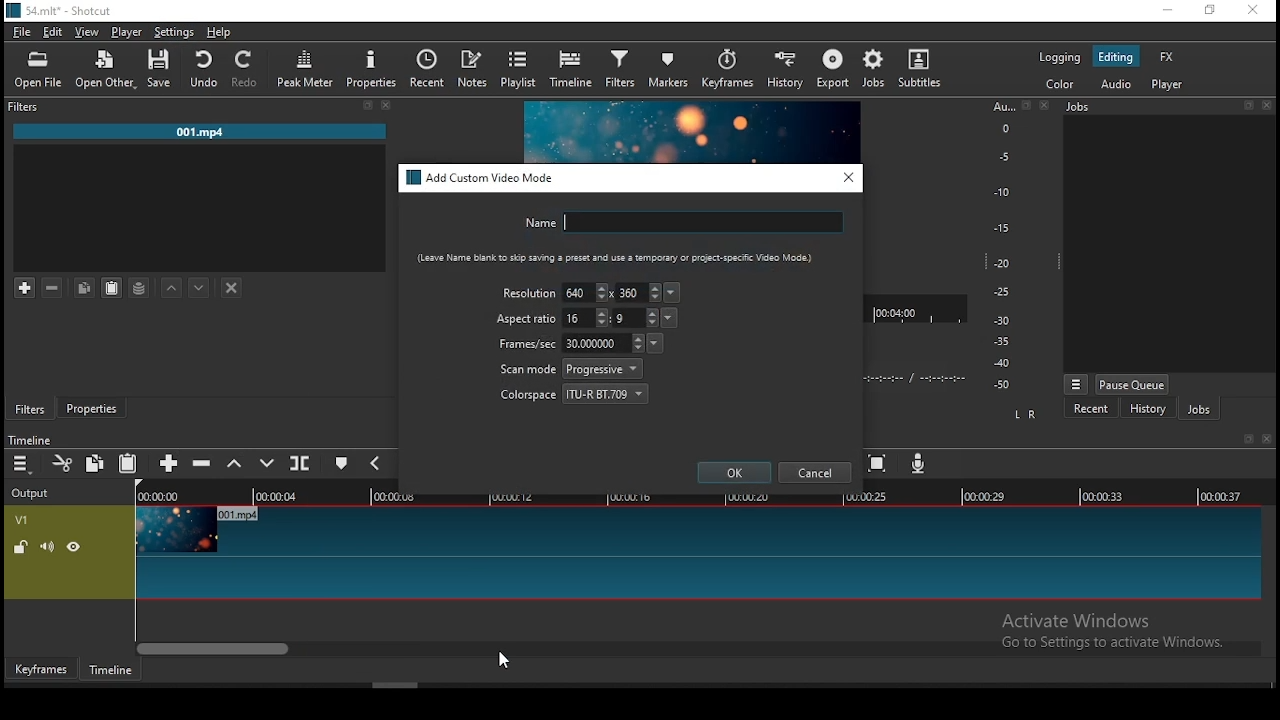 Image resolution: width=1280 pixels, height=720 pixels. What do you see at coordinates (1002, 263) in the screenshot?
I see `-20` at bounding box center [1002, 263].